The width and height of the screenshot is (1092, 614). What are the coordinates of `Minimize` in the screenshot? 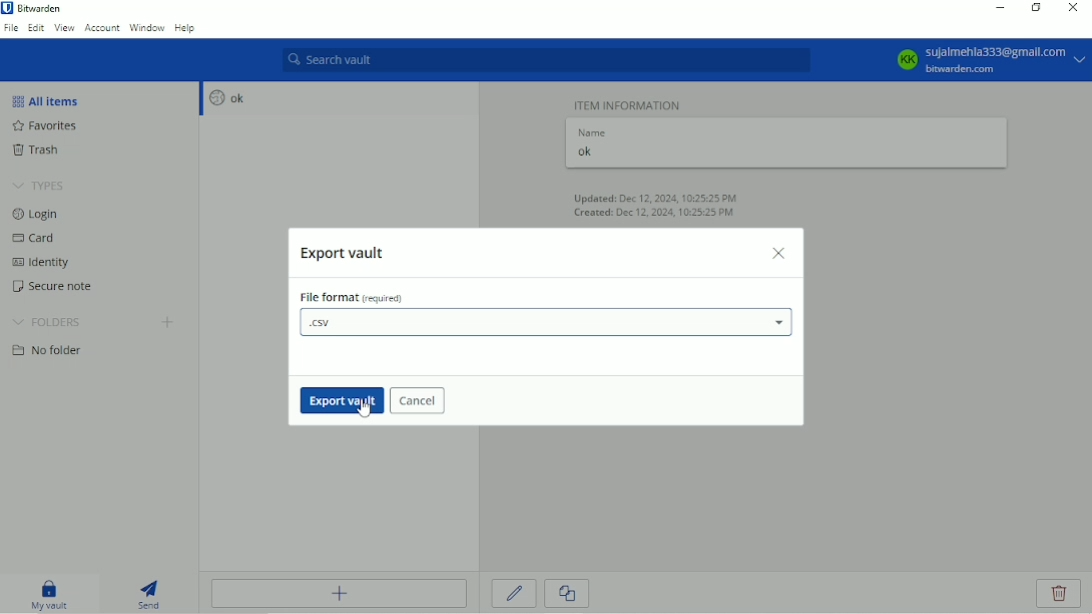 It's located at (997, 8).